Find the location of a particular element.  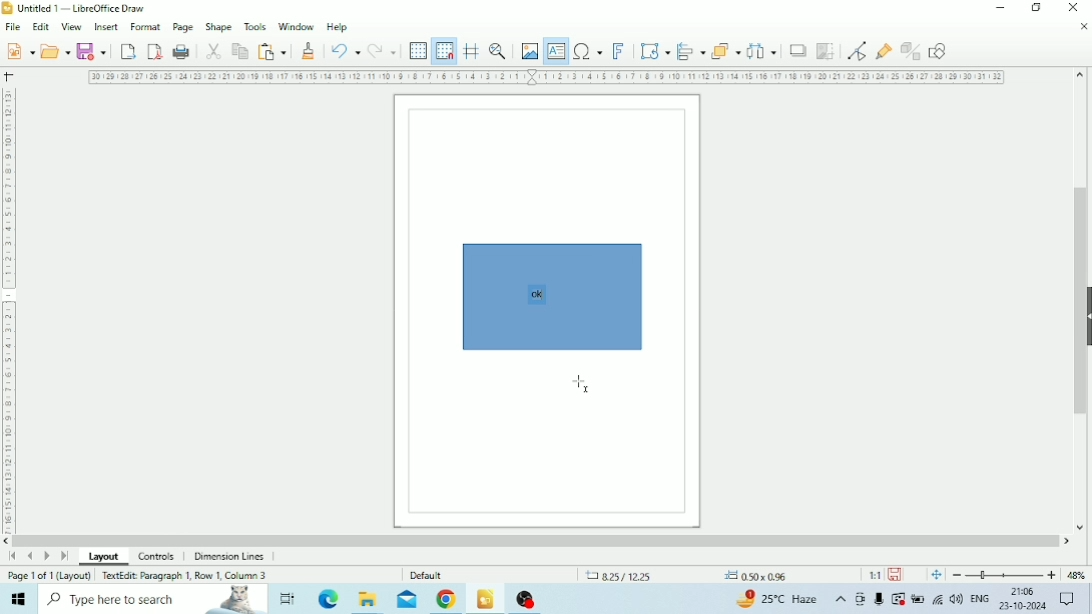

Scroll to first page is located at coordinates (12, 556).